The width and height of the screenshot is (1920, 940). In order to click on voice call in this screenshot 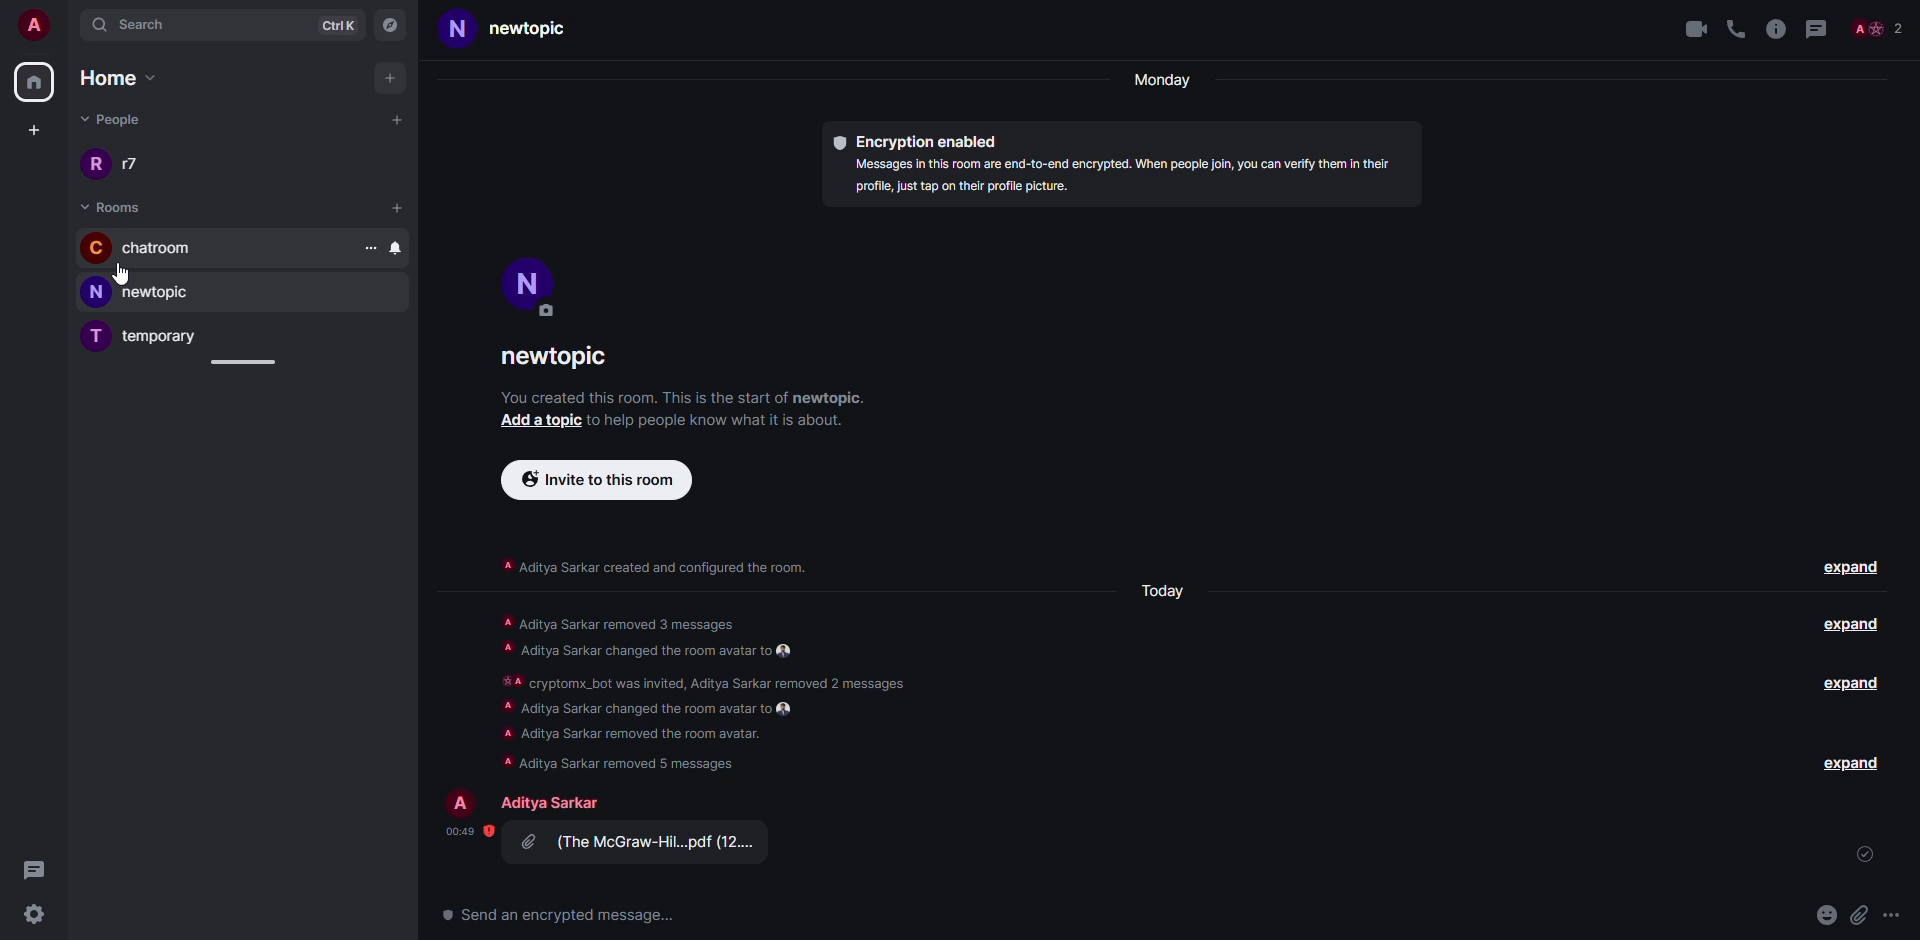, I will do `click(1736, 28)`.